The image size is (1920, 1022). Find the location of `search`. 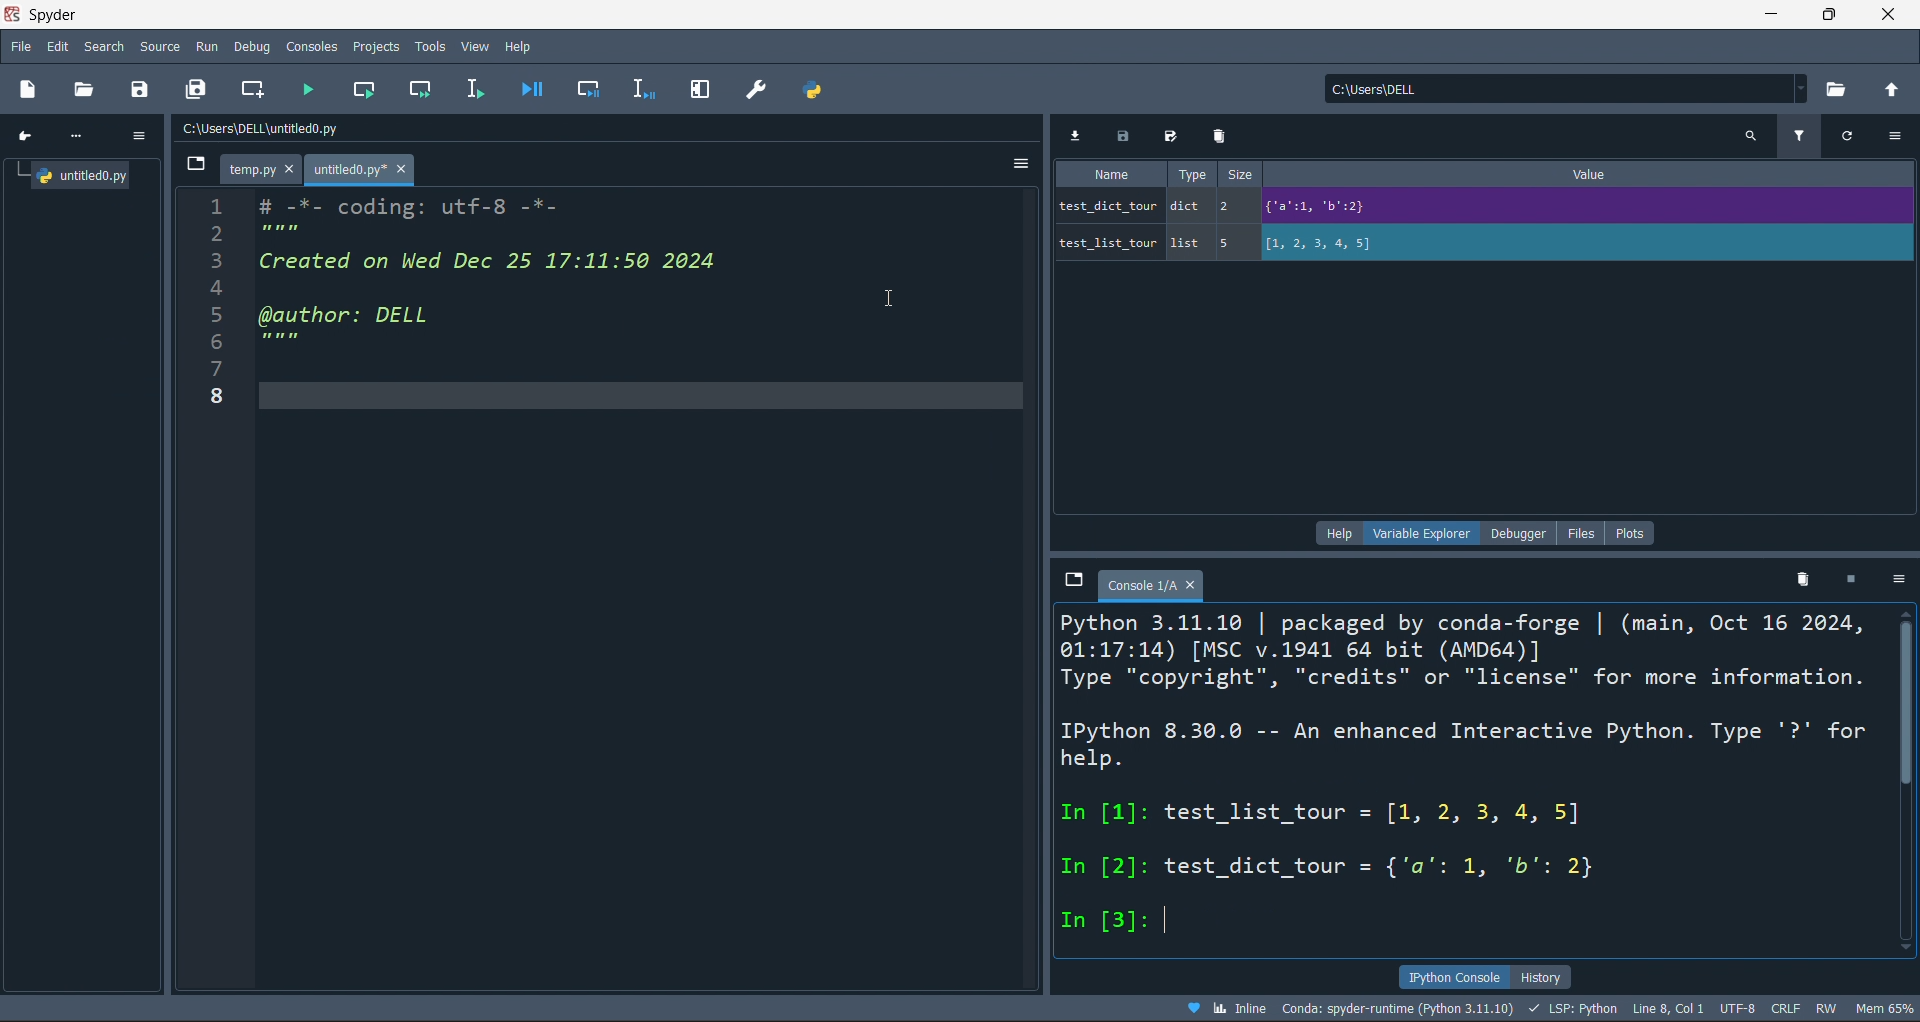

search is located at coordinates (102, 45).